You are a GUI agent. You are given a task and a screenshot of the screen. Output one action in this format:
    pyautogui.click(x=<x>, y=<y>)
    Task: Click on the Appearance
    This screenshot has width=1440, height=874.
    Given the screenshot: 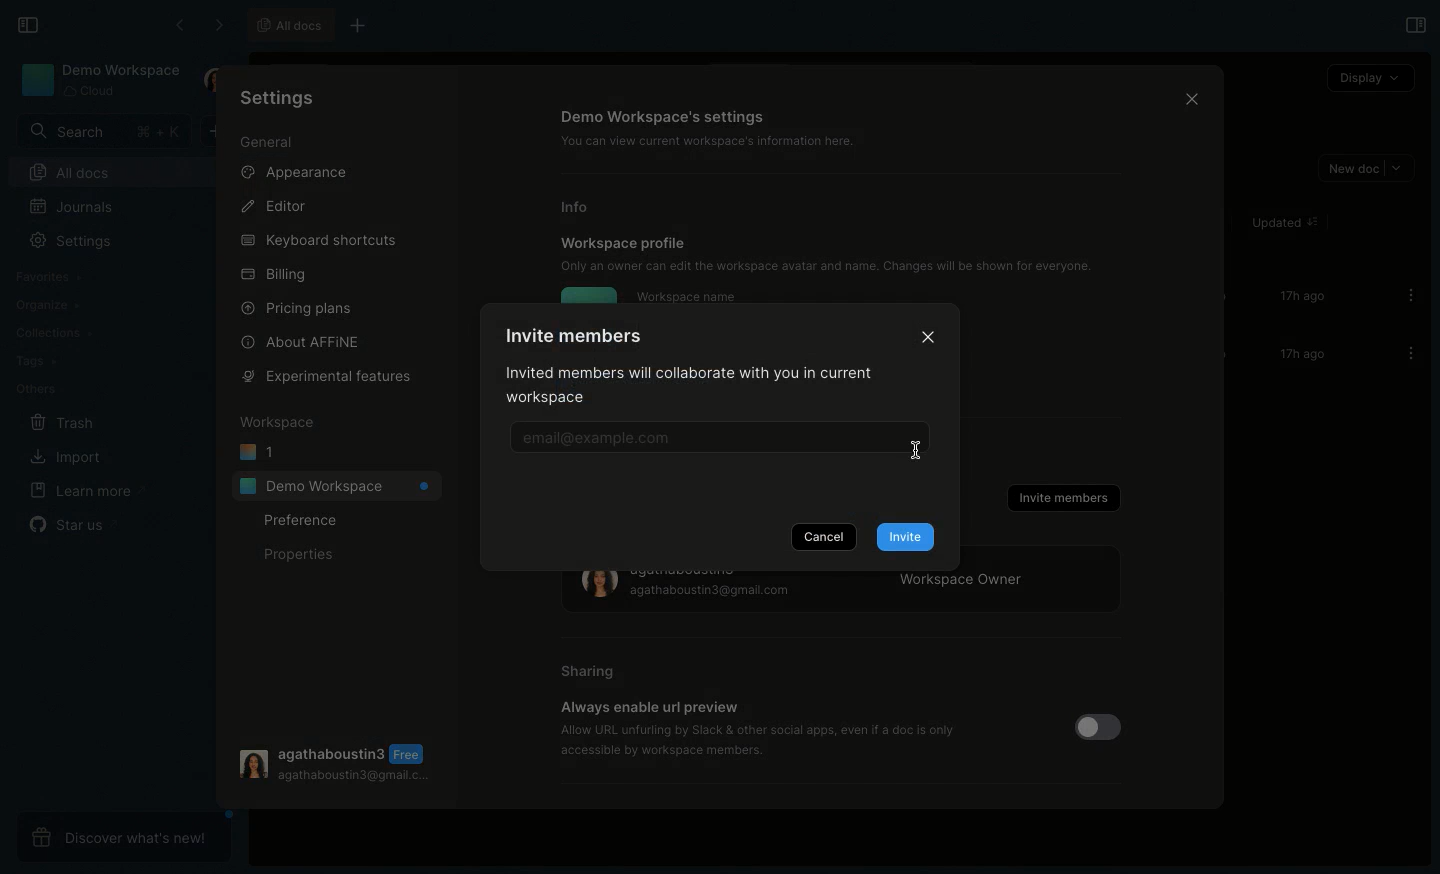 What is the action you would take?
    pyautogui.click(x=292, y=170)
    